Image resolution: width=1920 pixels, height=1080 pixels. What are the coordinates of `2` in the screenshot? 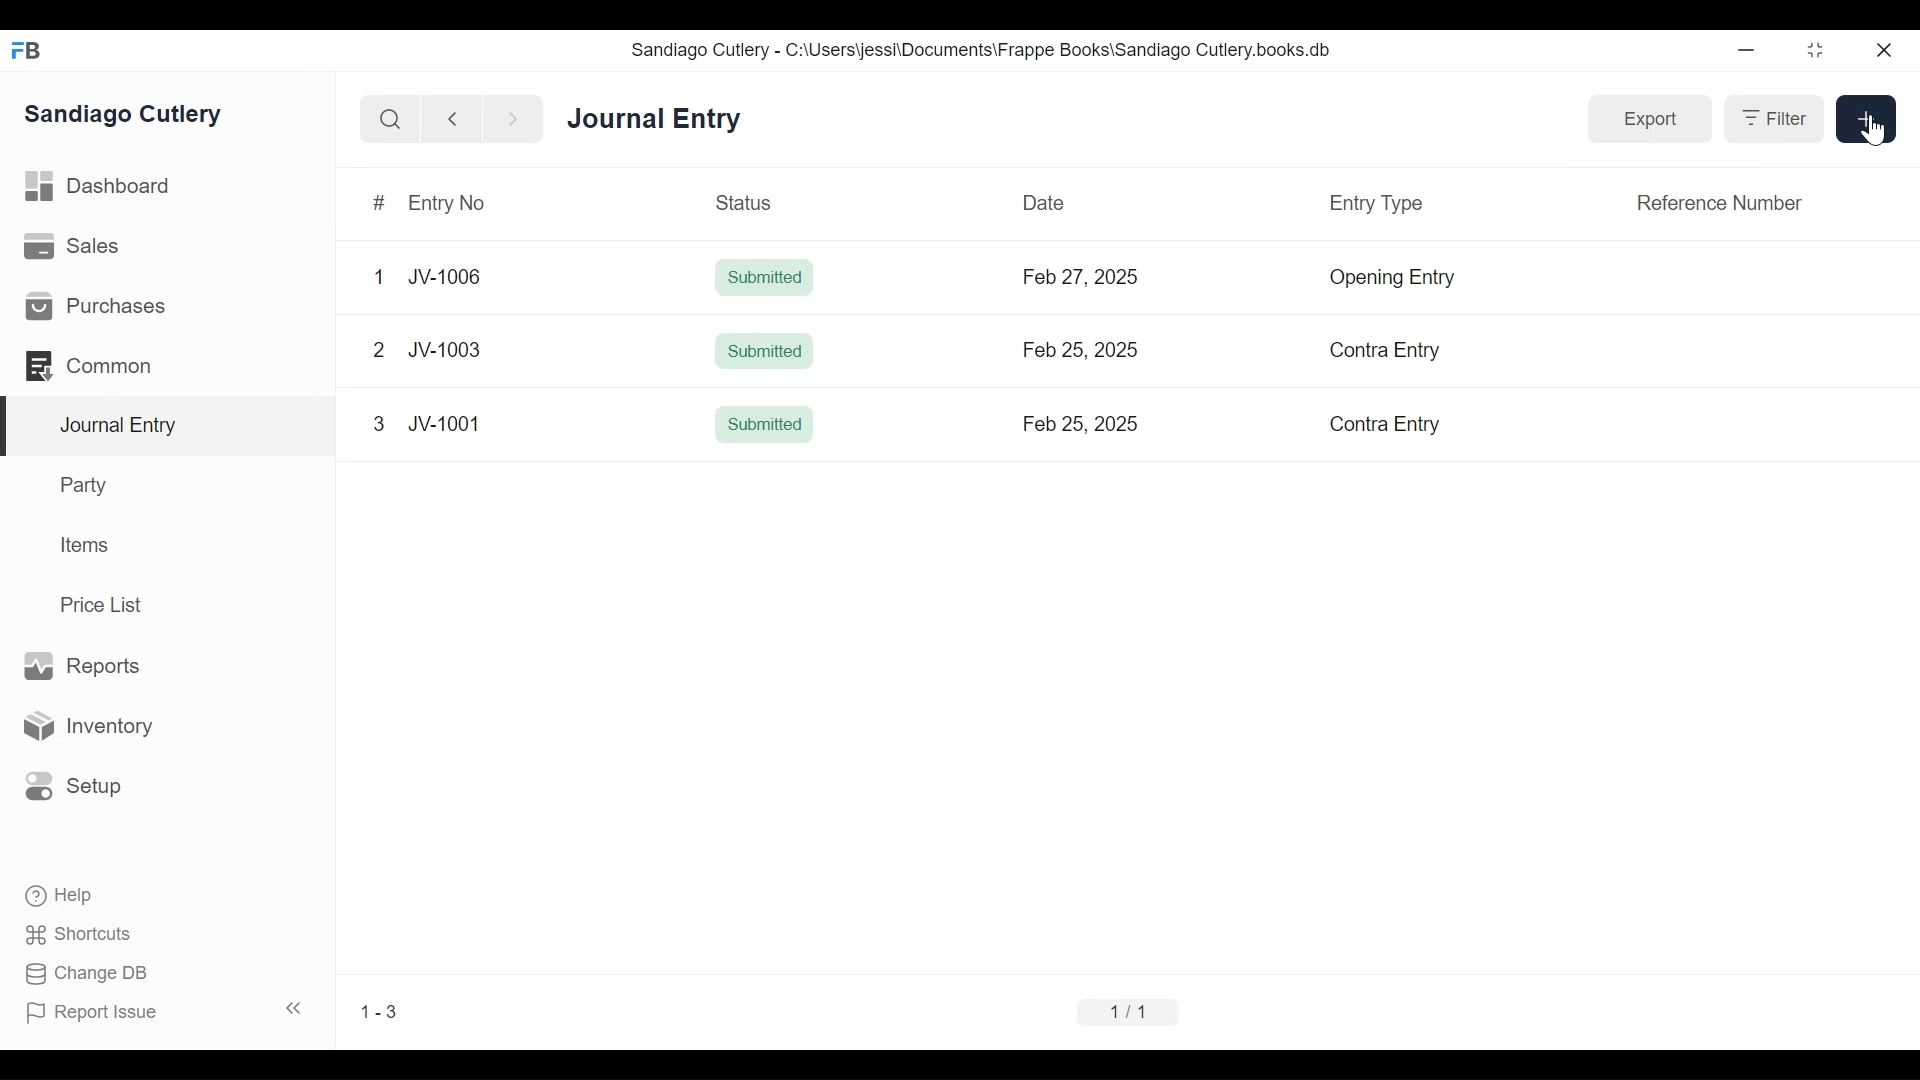 It's located at (378, 351).